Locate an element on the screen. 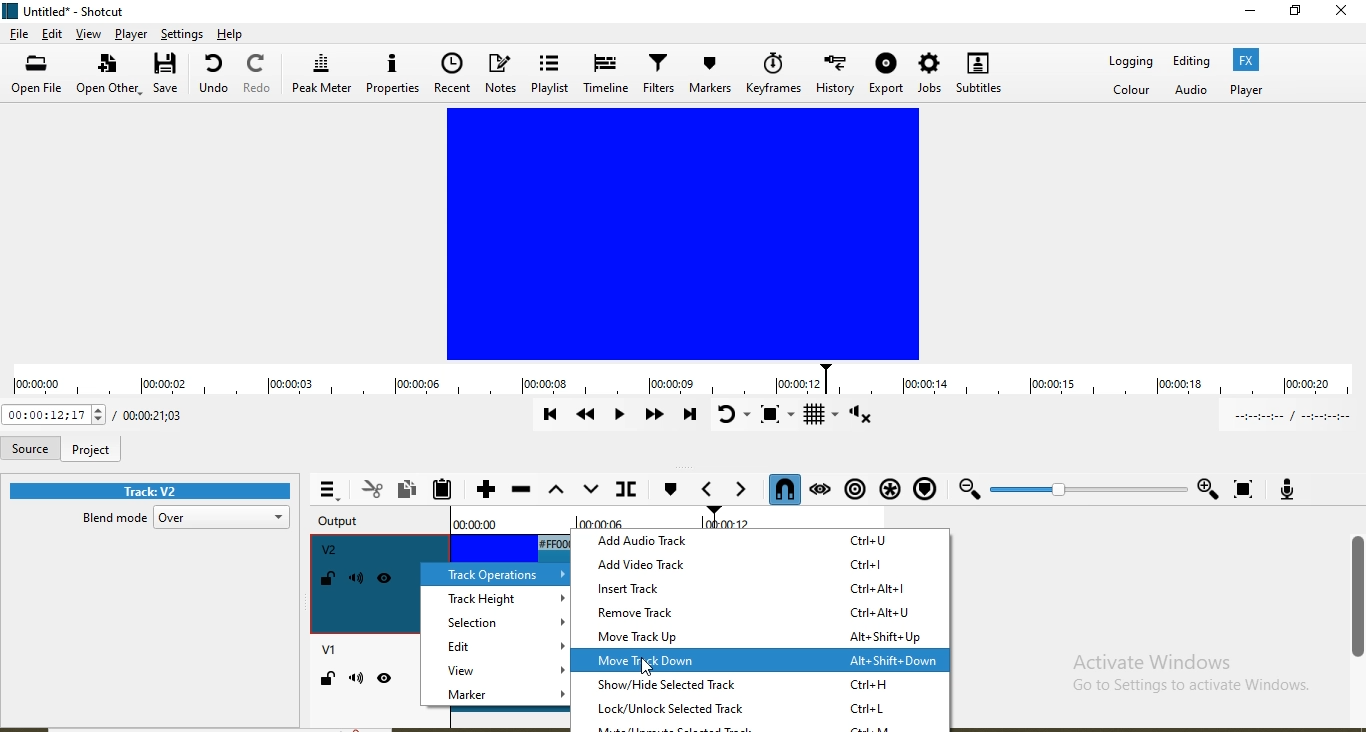 The height and width of the screenshot is (732, 1366). Toggle grid display  is located at coordinates (820, 418).